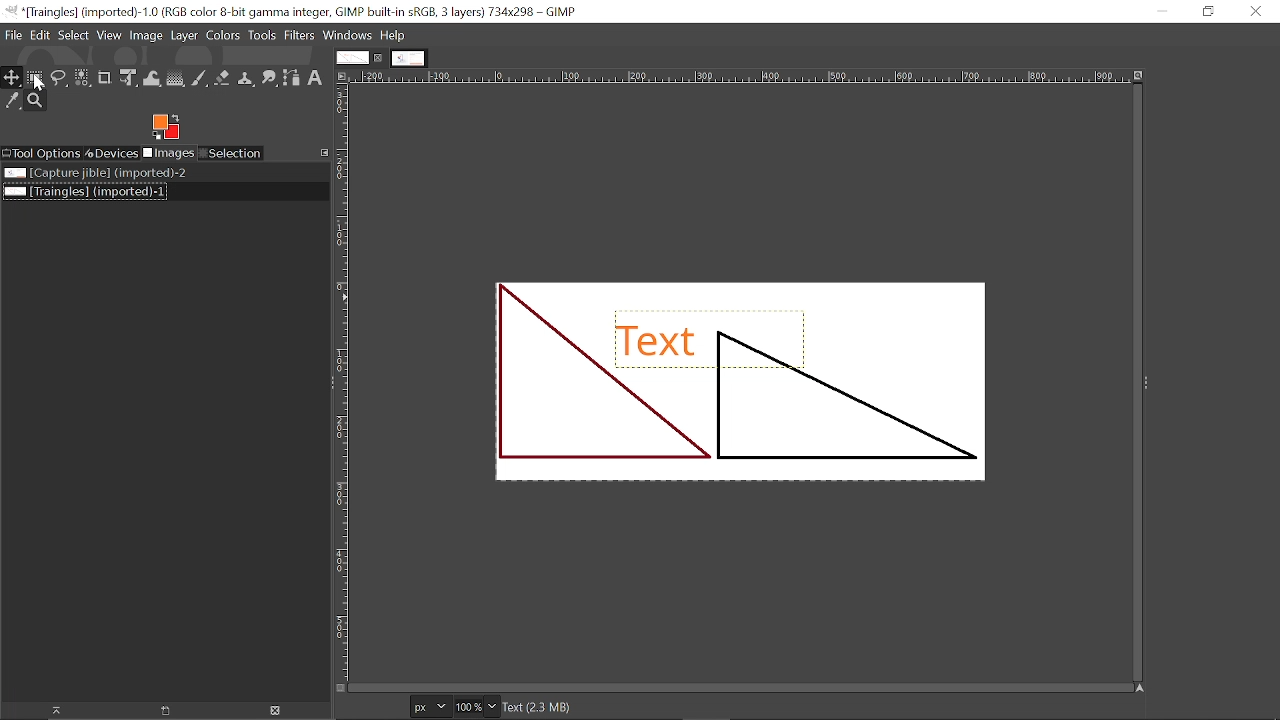 The image size is (1280, 720). Describe the element at coordinates (146, 36) in the screenshot. I see `Image` at that location.